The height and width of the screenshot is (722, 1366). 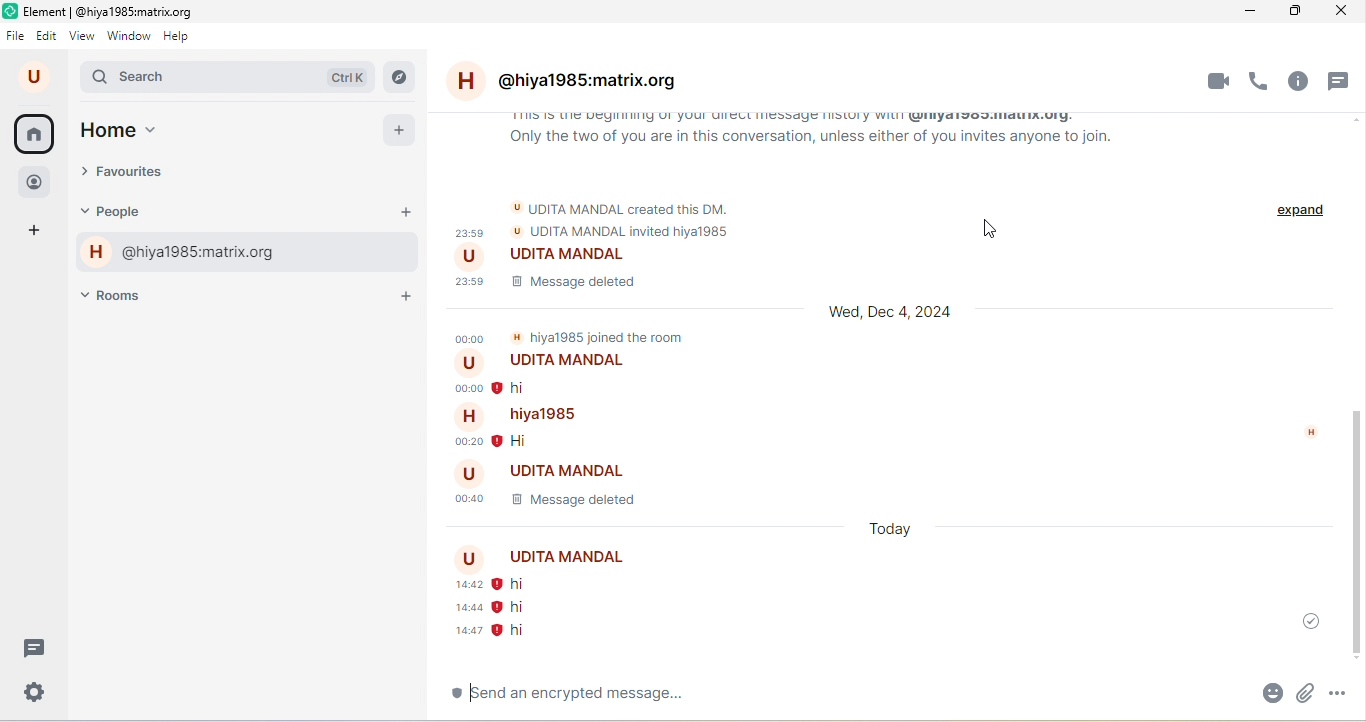 I want to click on udita mandal, so click(x=550, y=468).